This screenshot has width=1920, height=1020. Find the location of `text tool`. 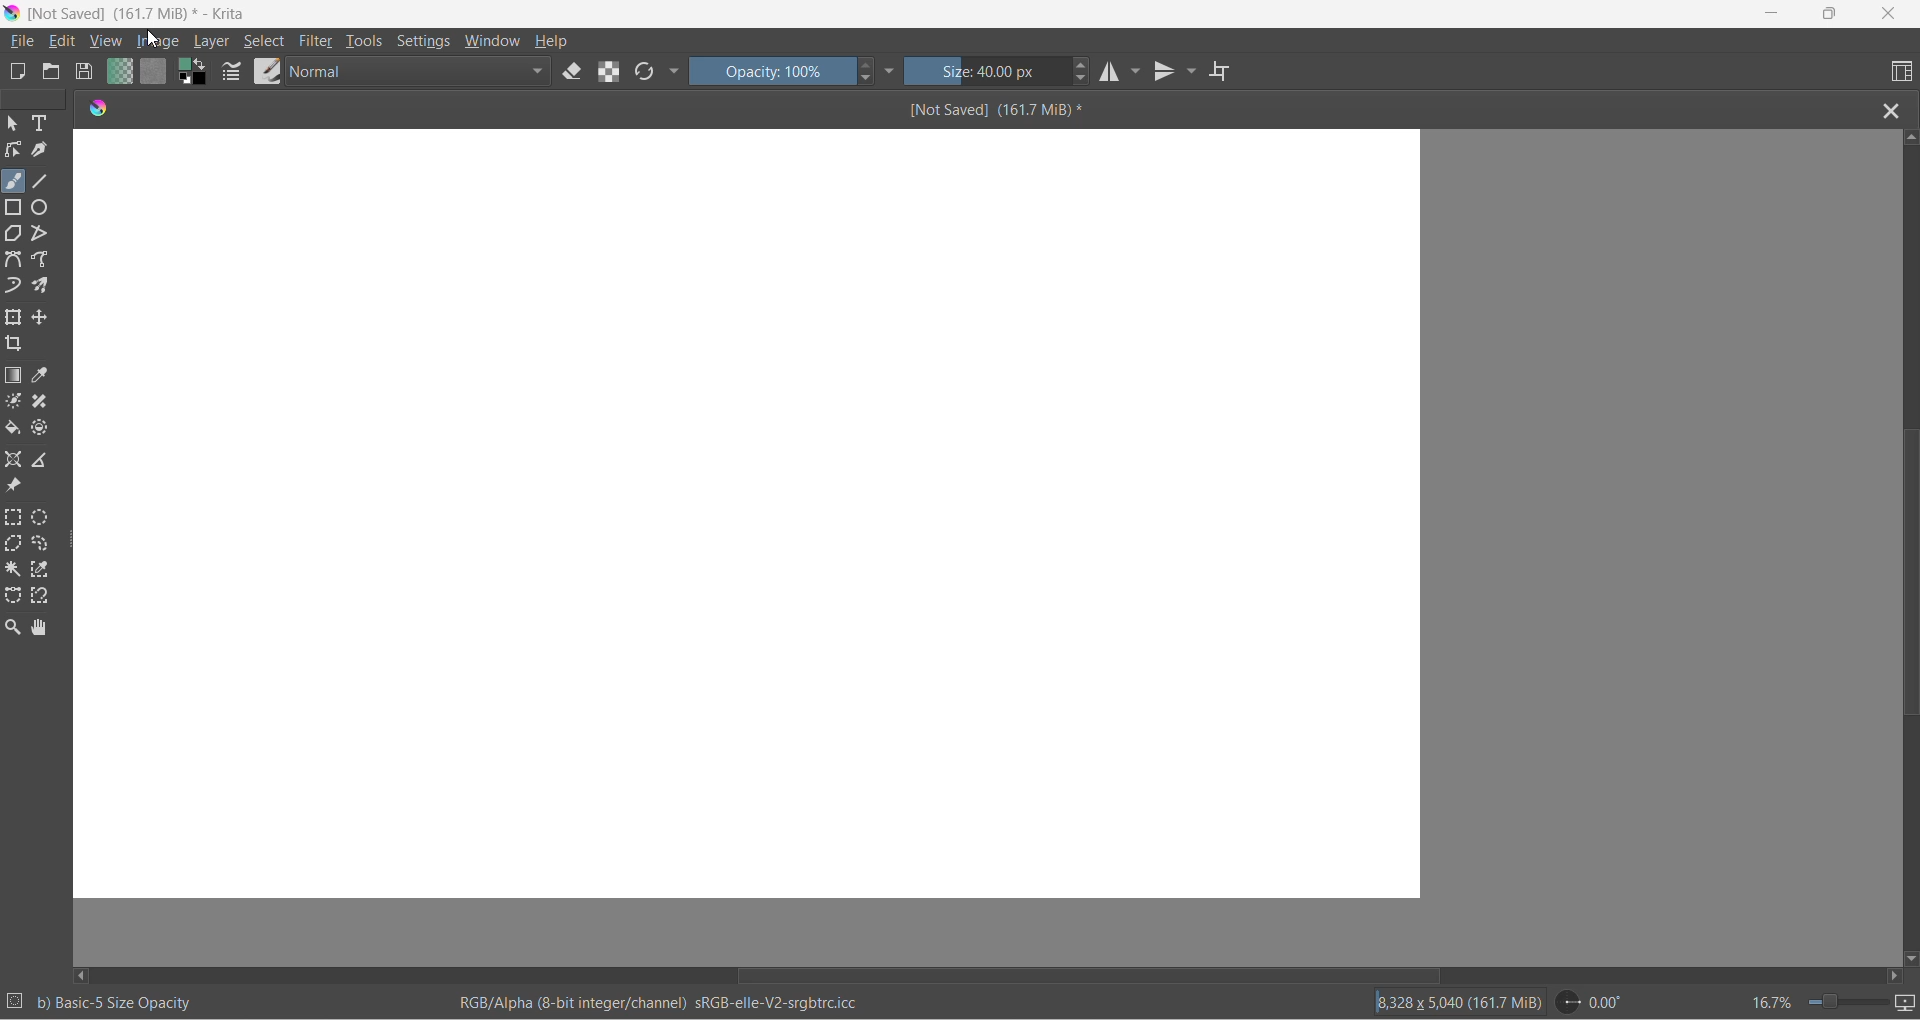

text tool is located at coordinates (43, 125).